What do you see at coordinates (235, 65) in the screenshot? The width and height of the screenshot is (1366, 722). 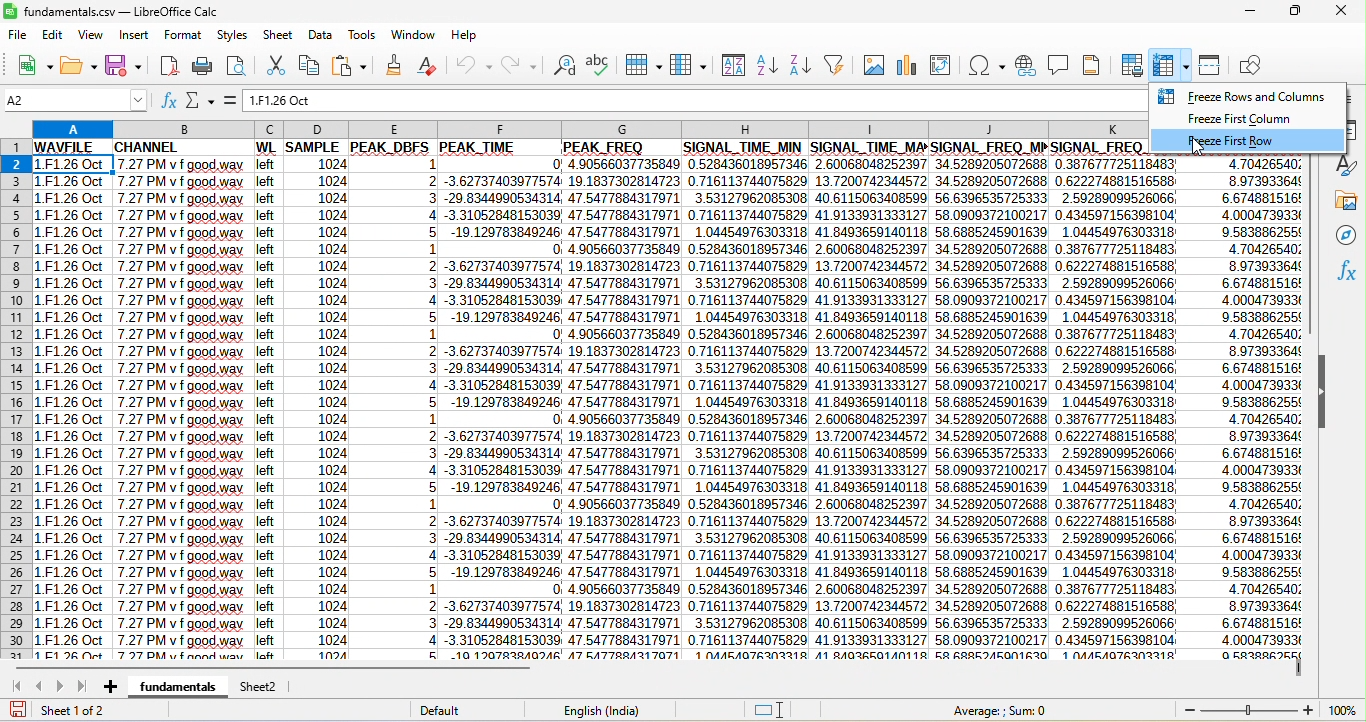 I see `print preview` at bounding box center [235, 65].